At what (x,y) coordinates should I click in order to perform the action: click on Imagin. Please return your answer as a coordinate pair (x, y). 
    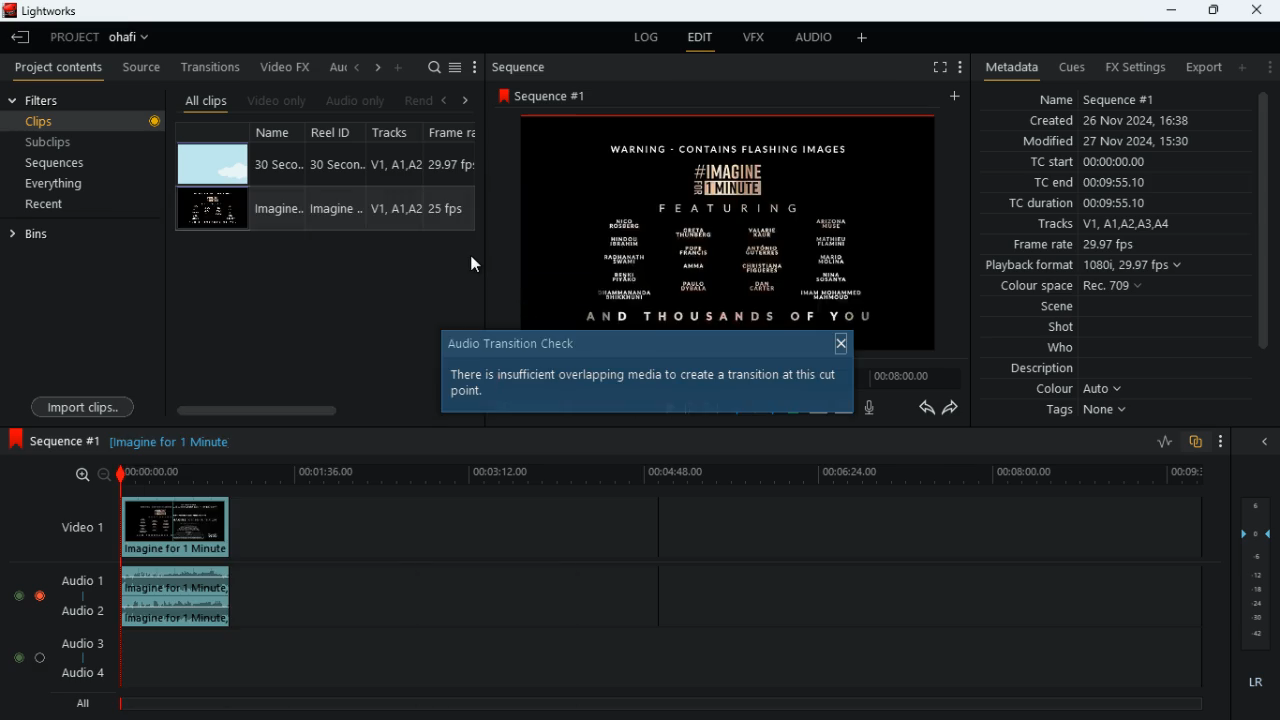
    Looking at the image, I should click on (334, 209).